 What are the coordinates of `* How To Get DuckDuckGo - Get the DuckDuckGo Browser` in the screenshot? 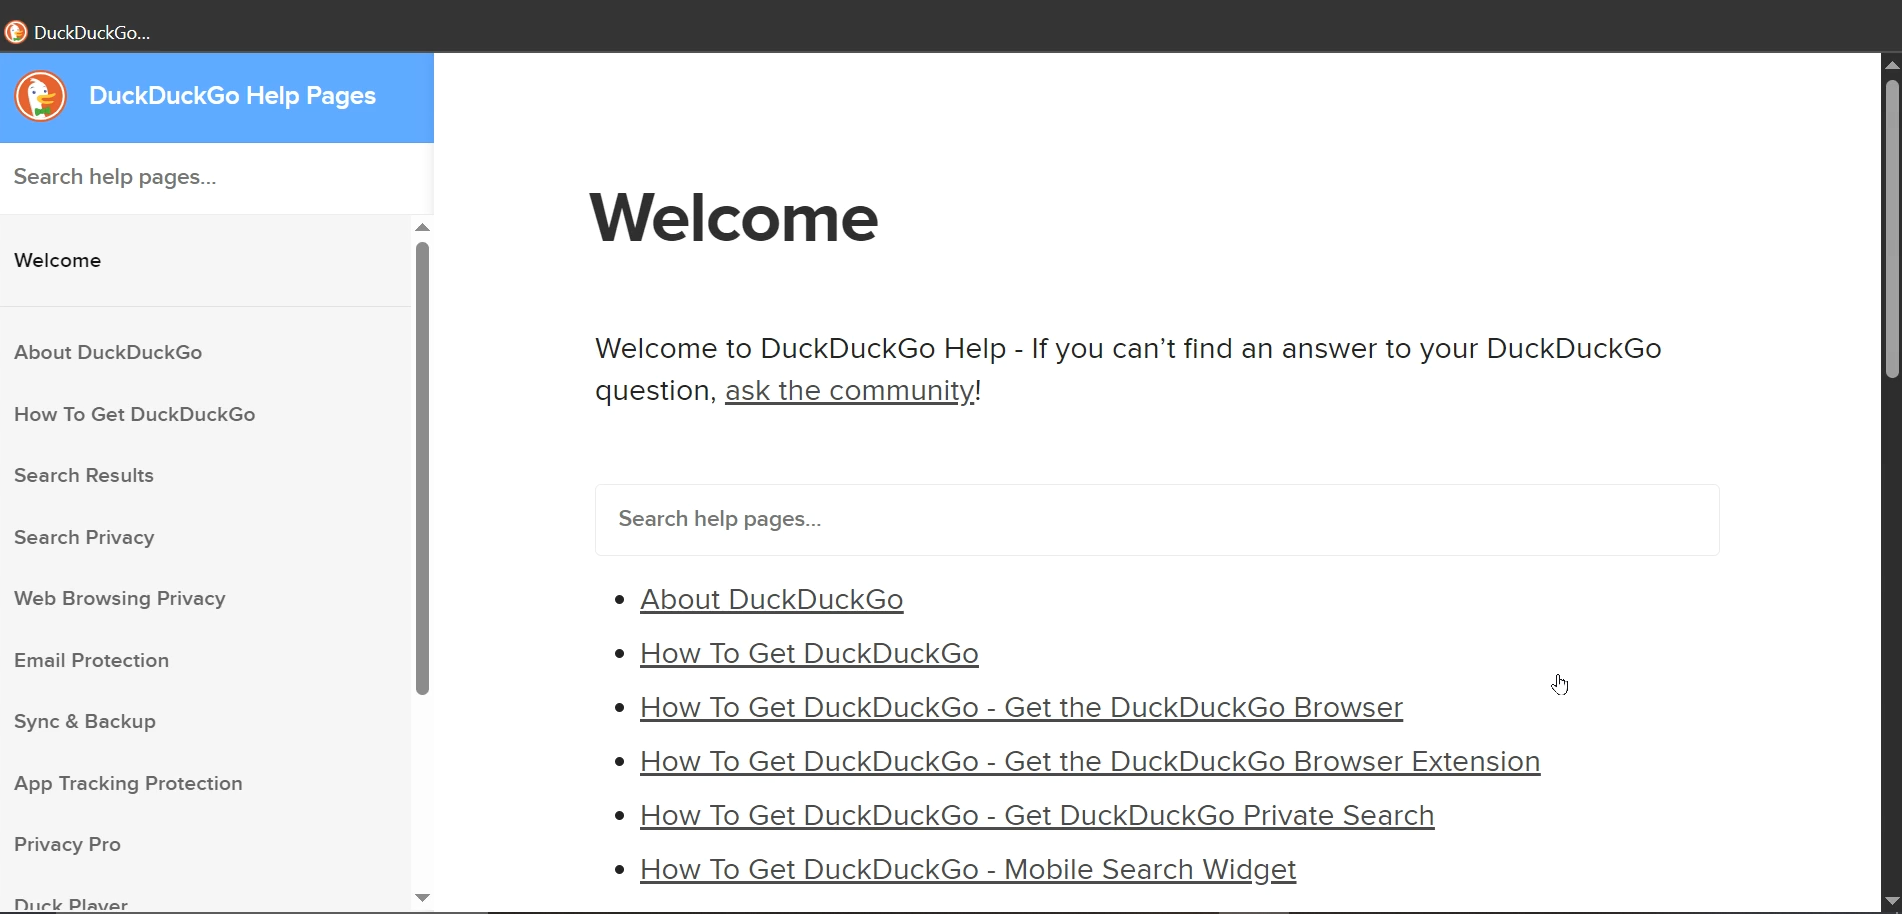 It's located at (1008, 710).